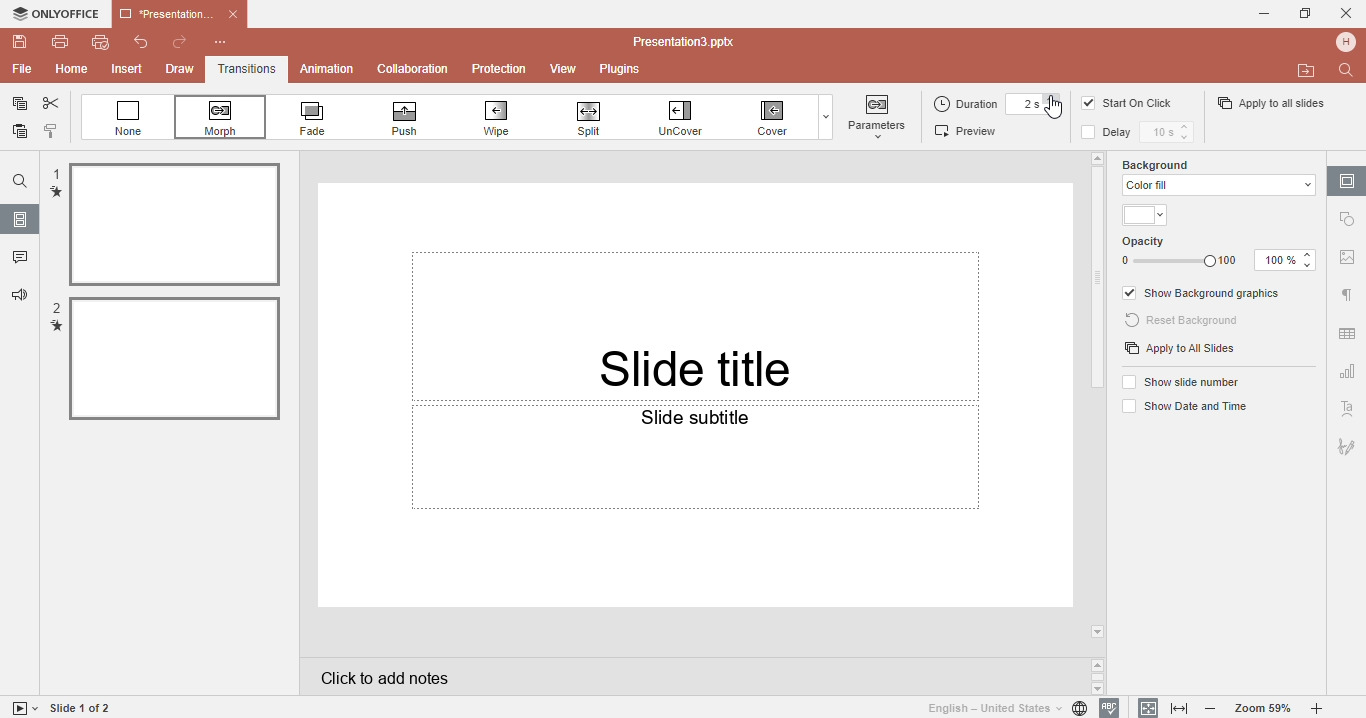  I want to click on Slide 1 to 1, so click(82, 708).